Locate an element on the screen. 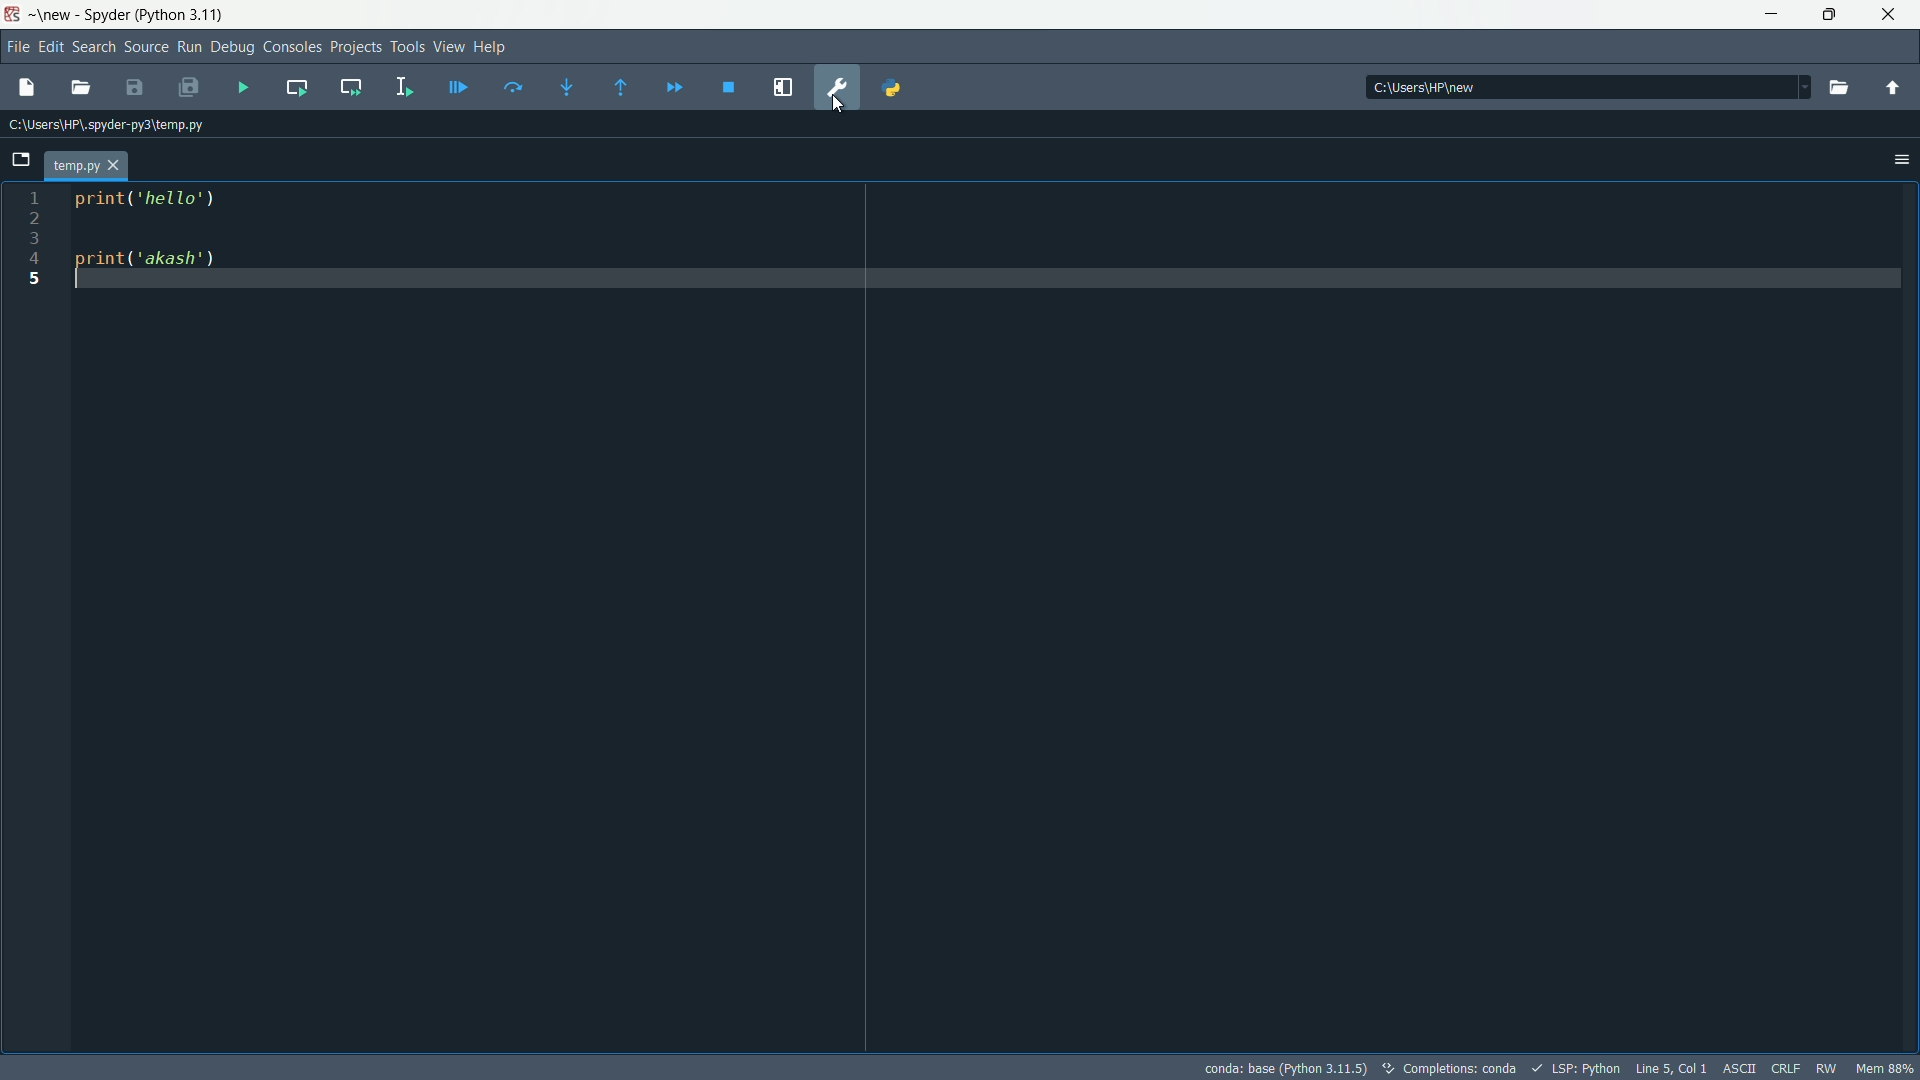 The width and height of the screenshot is (1920, 1080). continue execution untill next break point is located at coordinates (671, 86).